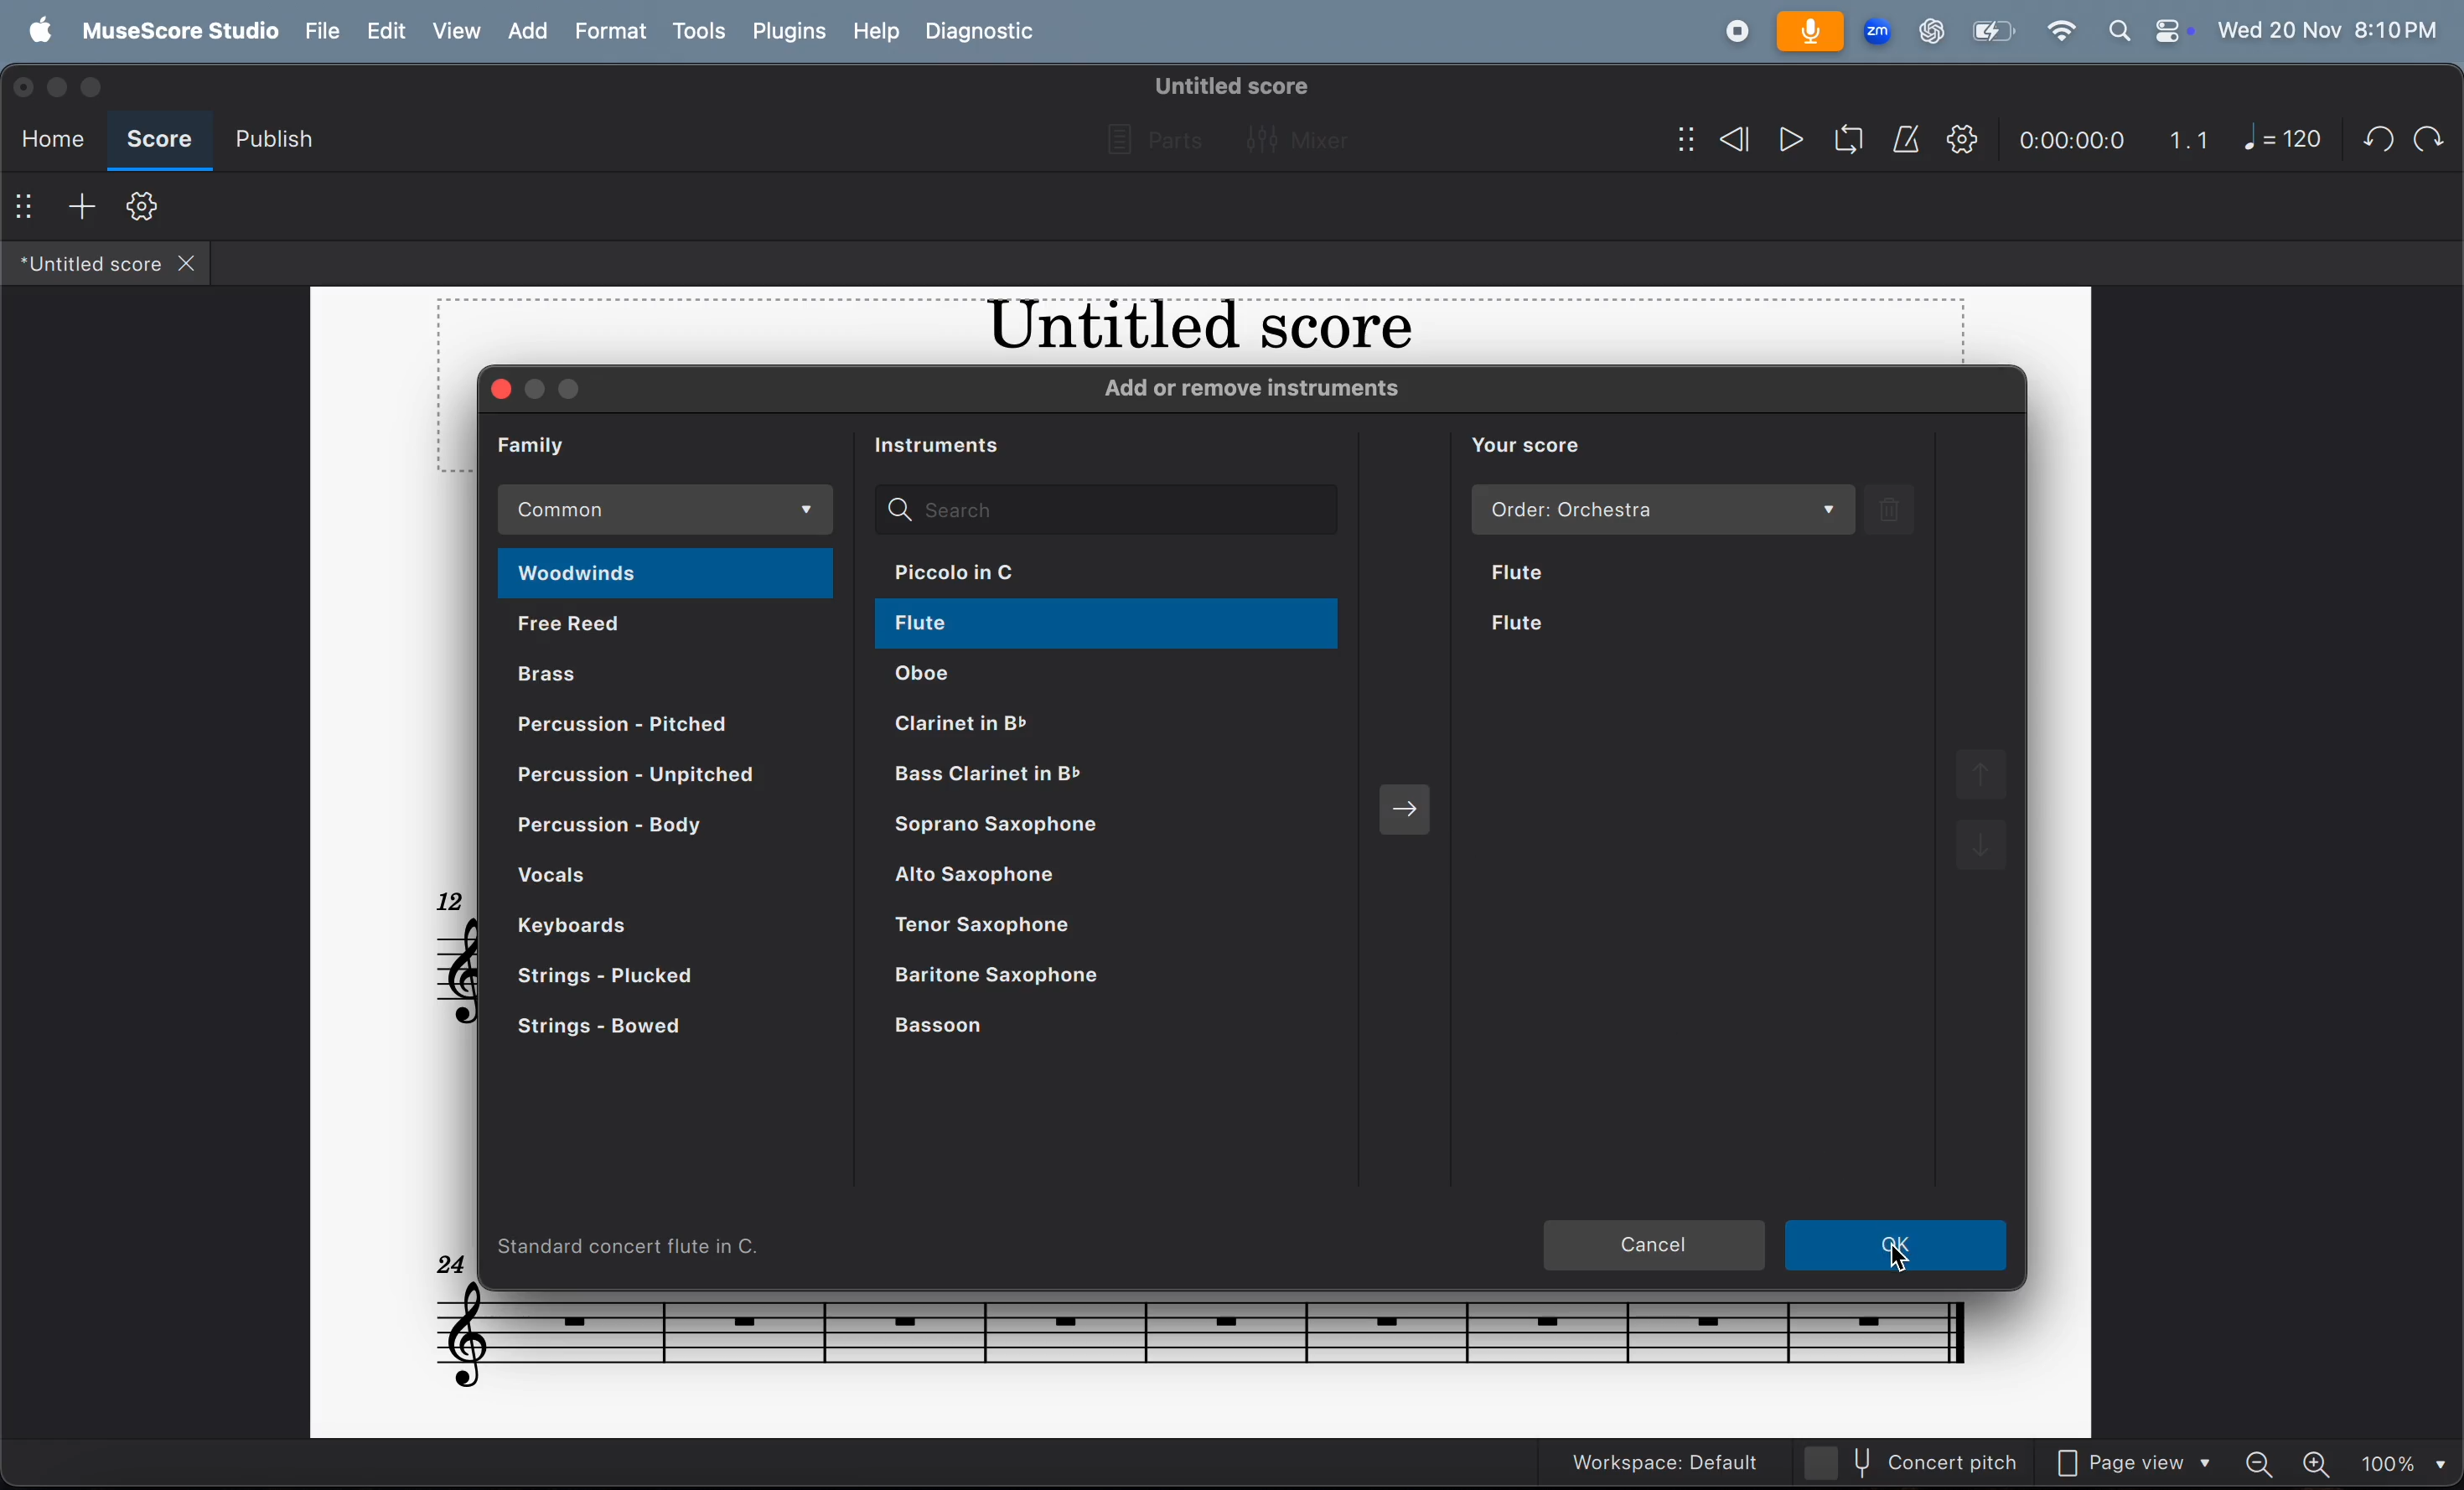  Describe the element at coordinates (1728, 34) in the screenshot. I see `record` at that location.